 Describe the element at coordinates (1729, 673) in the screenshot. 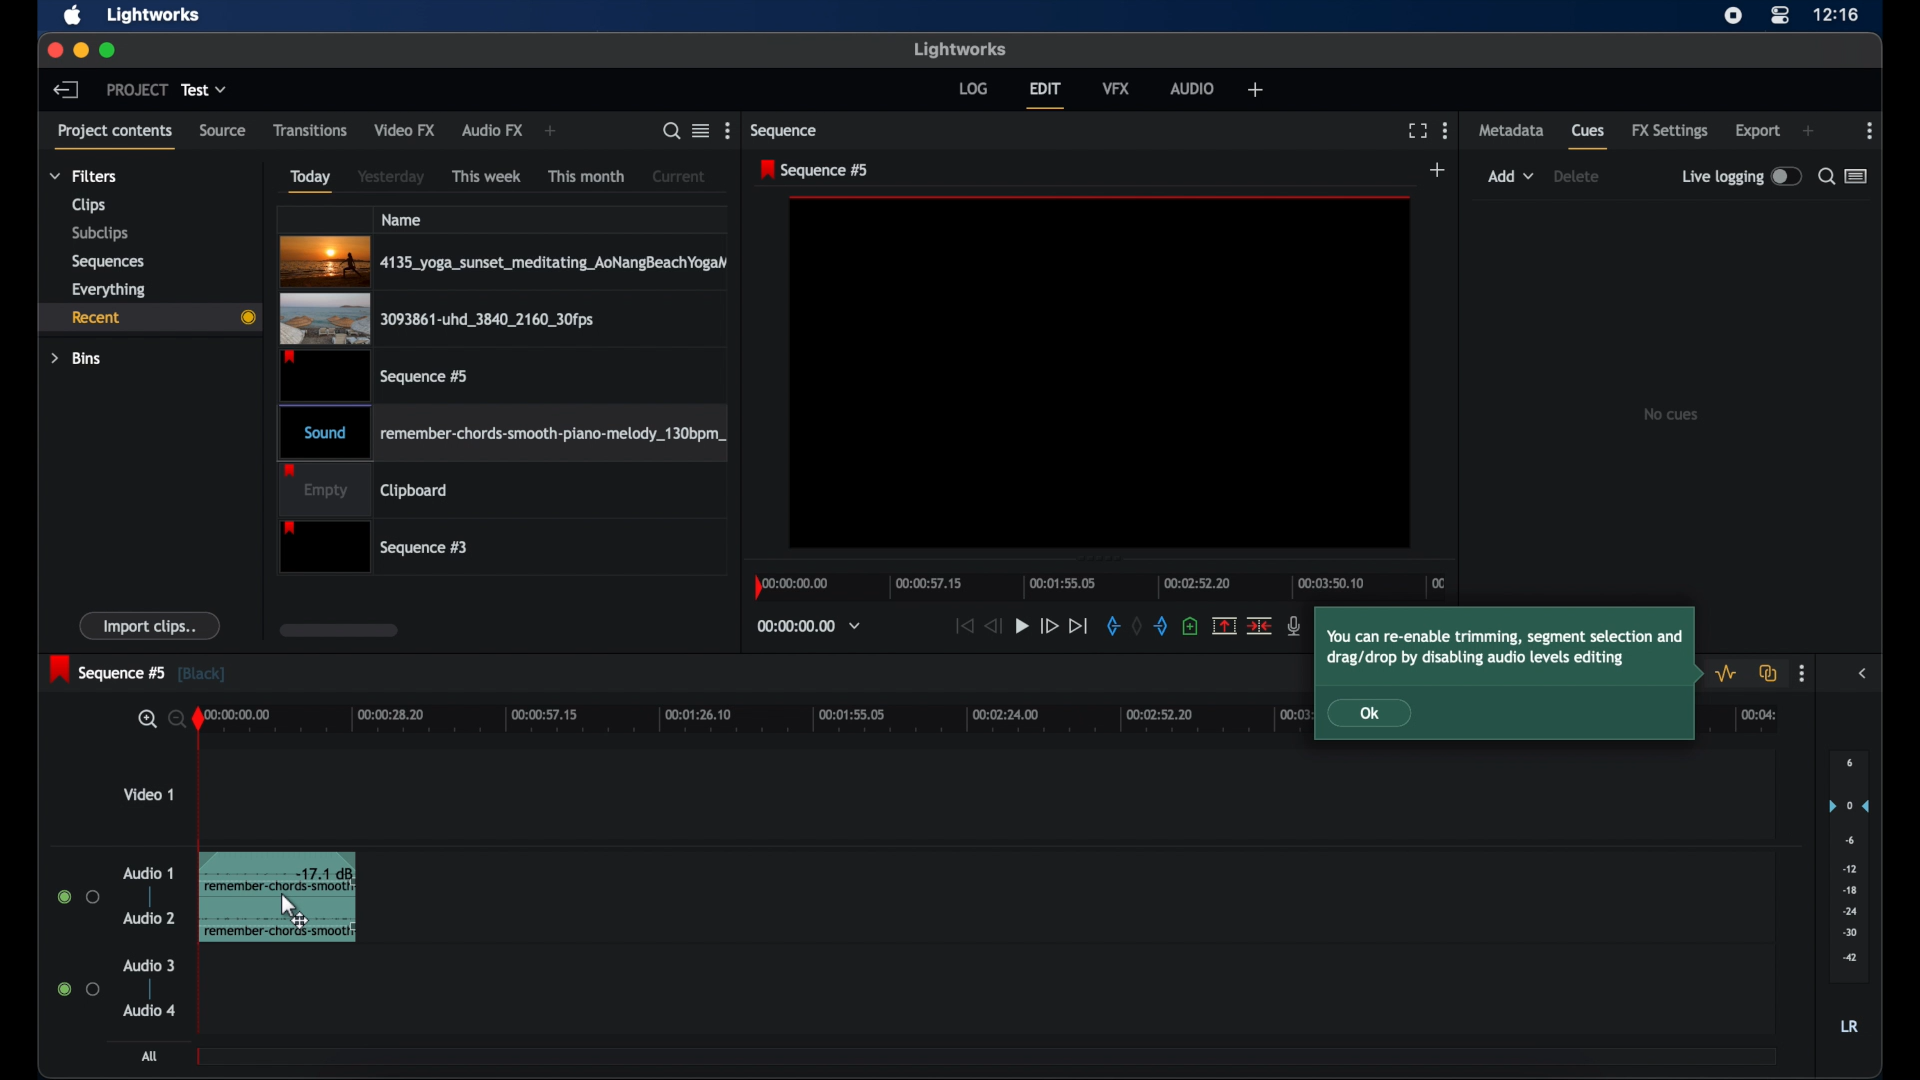

I see `toggle audio levels editing` at that location.